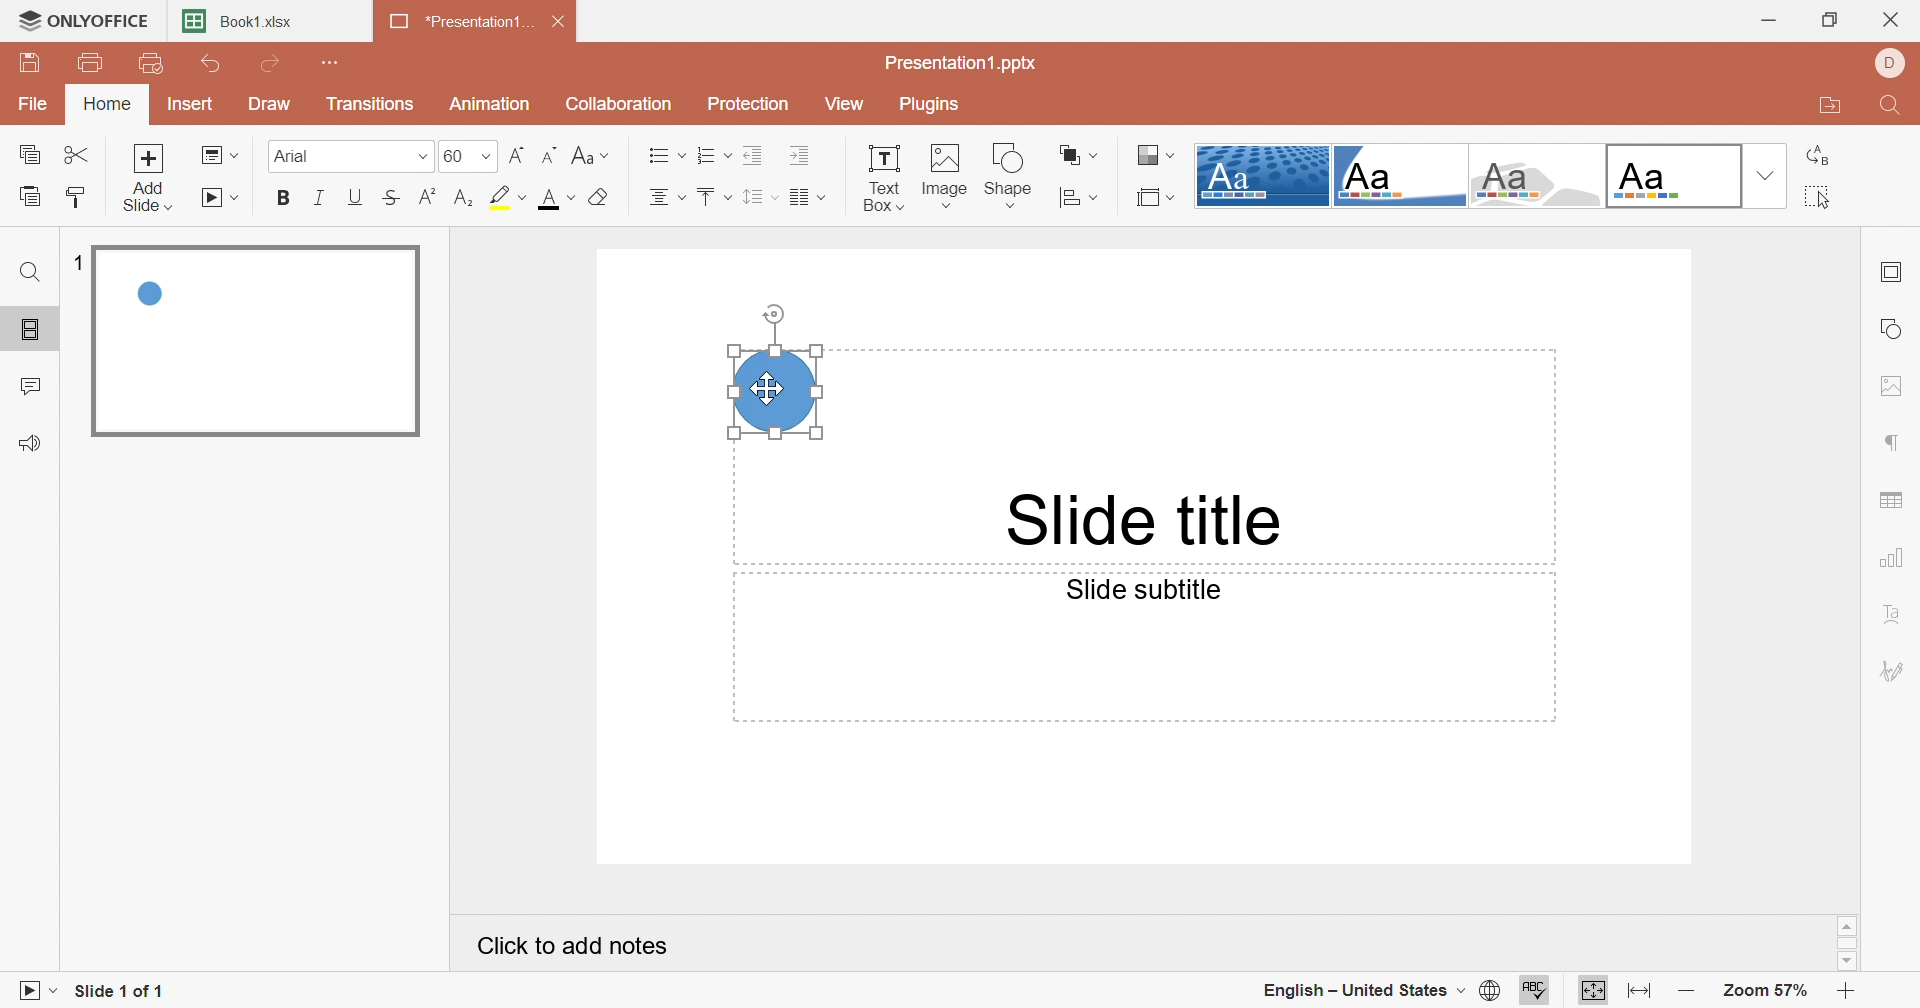 This screenshot has height=1008, width=1920. I want to click on Change color theme, so click(1156, 154).